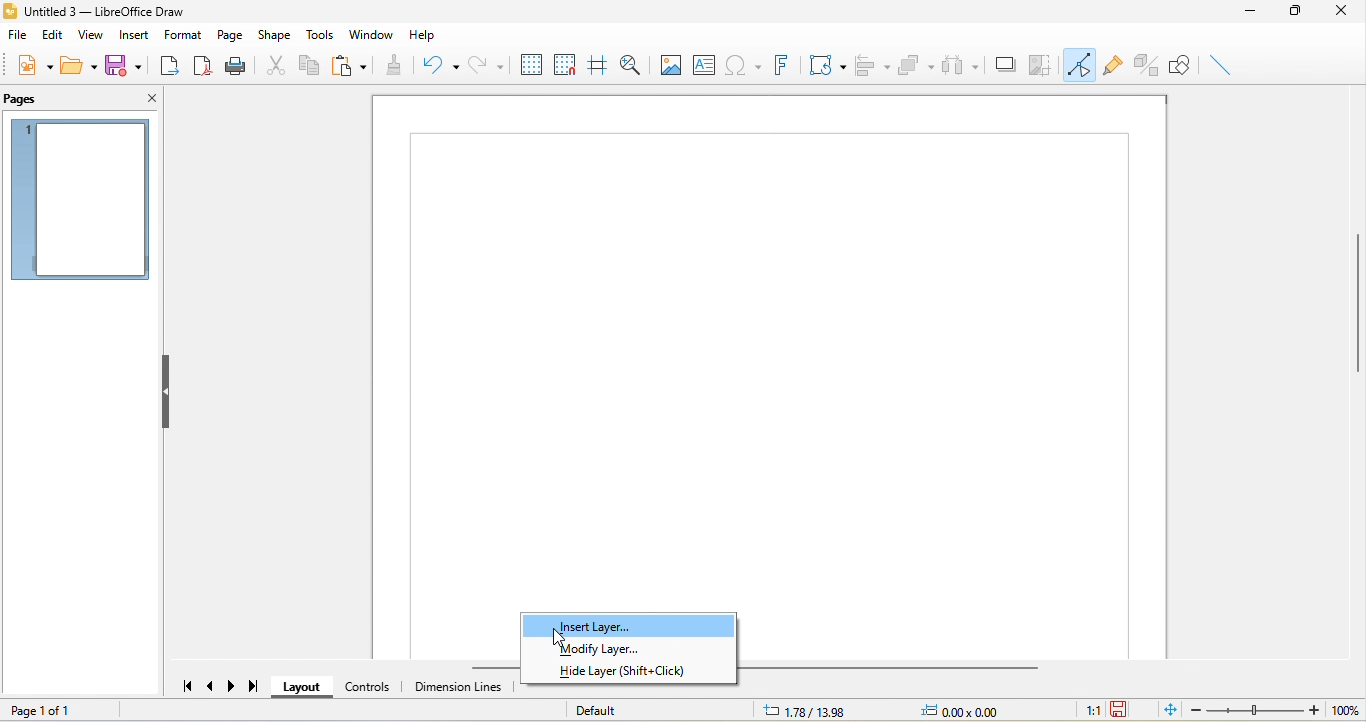 The height and width of the screenshot is (722, 1366). What do you see at coordinates (89, 35) in the screenshot?
I see `view` at bounding box center [89, 35].